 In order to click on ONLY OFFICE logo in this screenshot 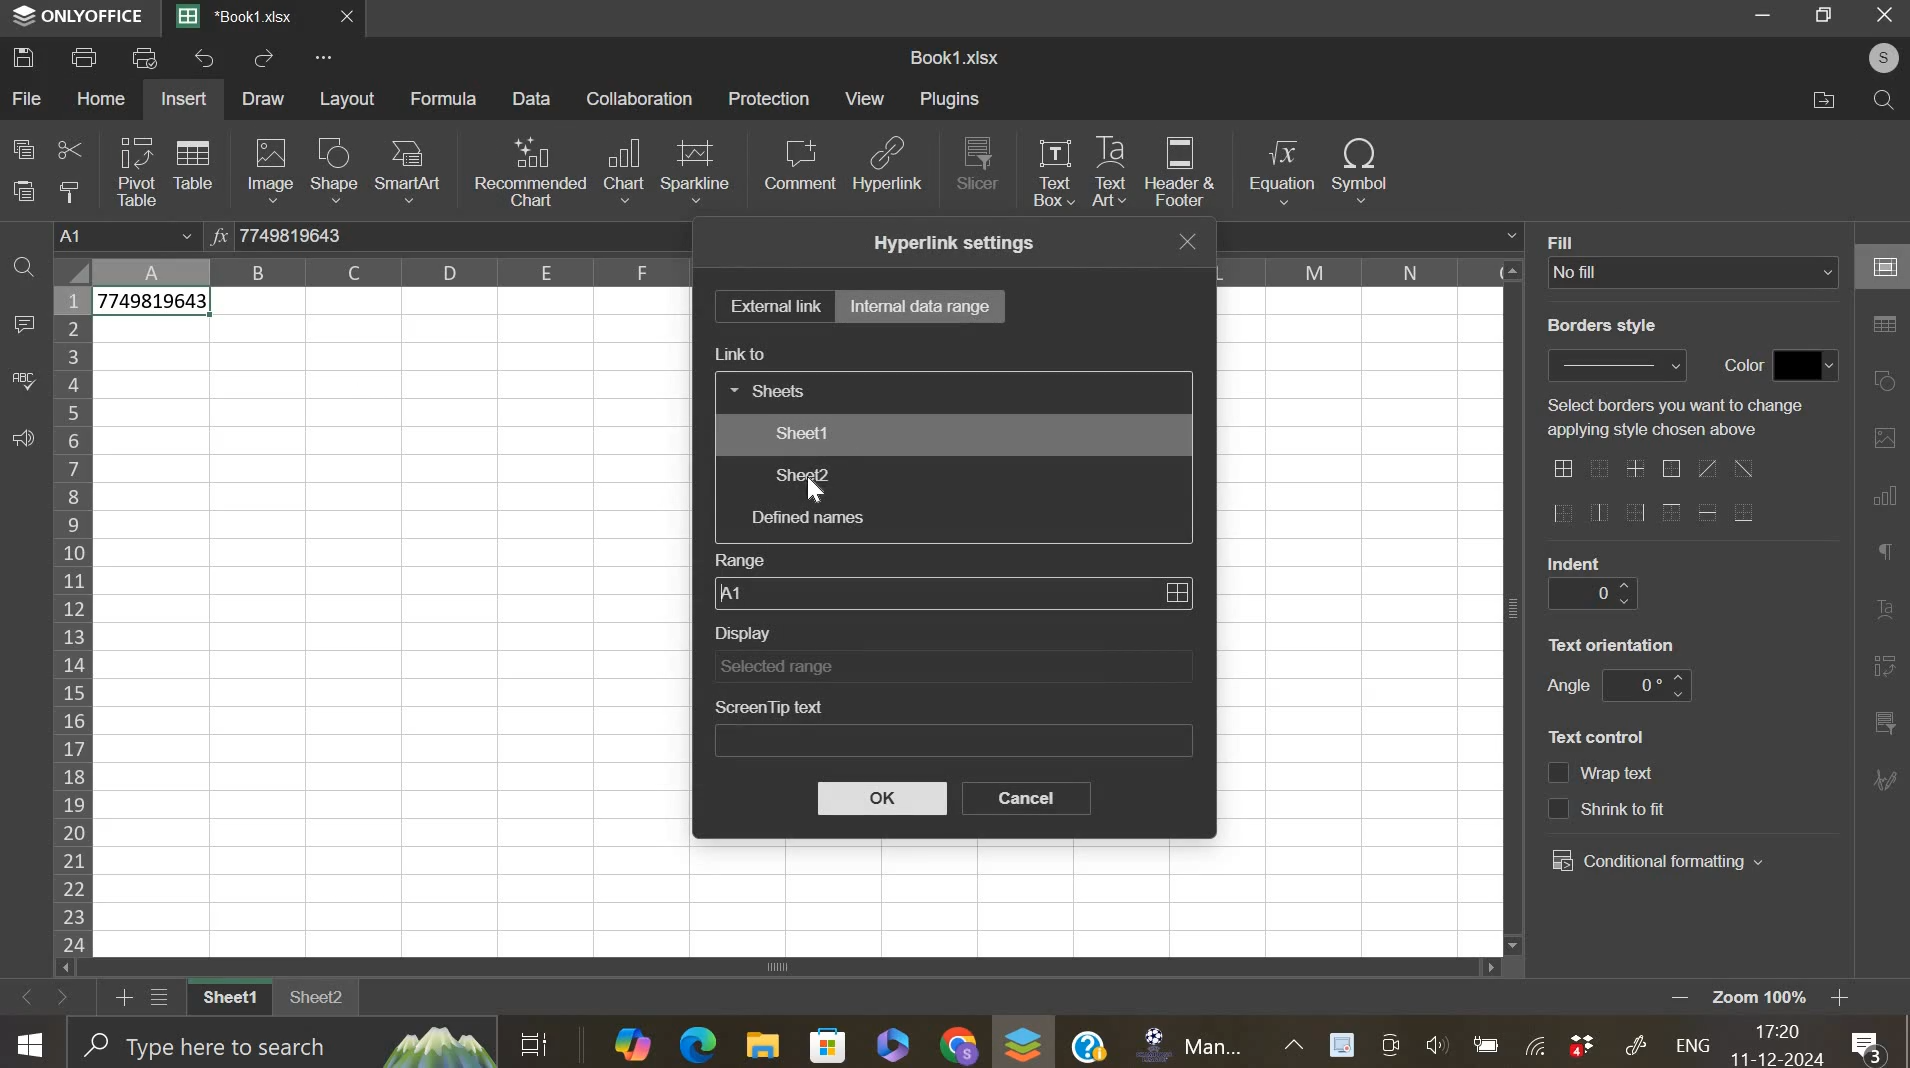, I will do `click(79, 15)`.